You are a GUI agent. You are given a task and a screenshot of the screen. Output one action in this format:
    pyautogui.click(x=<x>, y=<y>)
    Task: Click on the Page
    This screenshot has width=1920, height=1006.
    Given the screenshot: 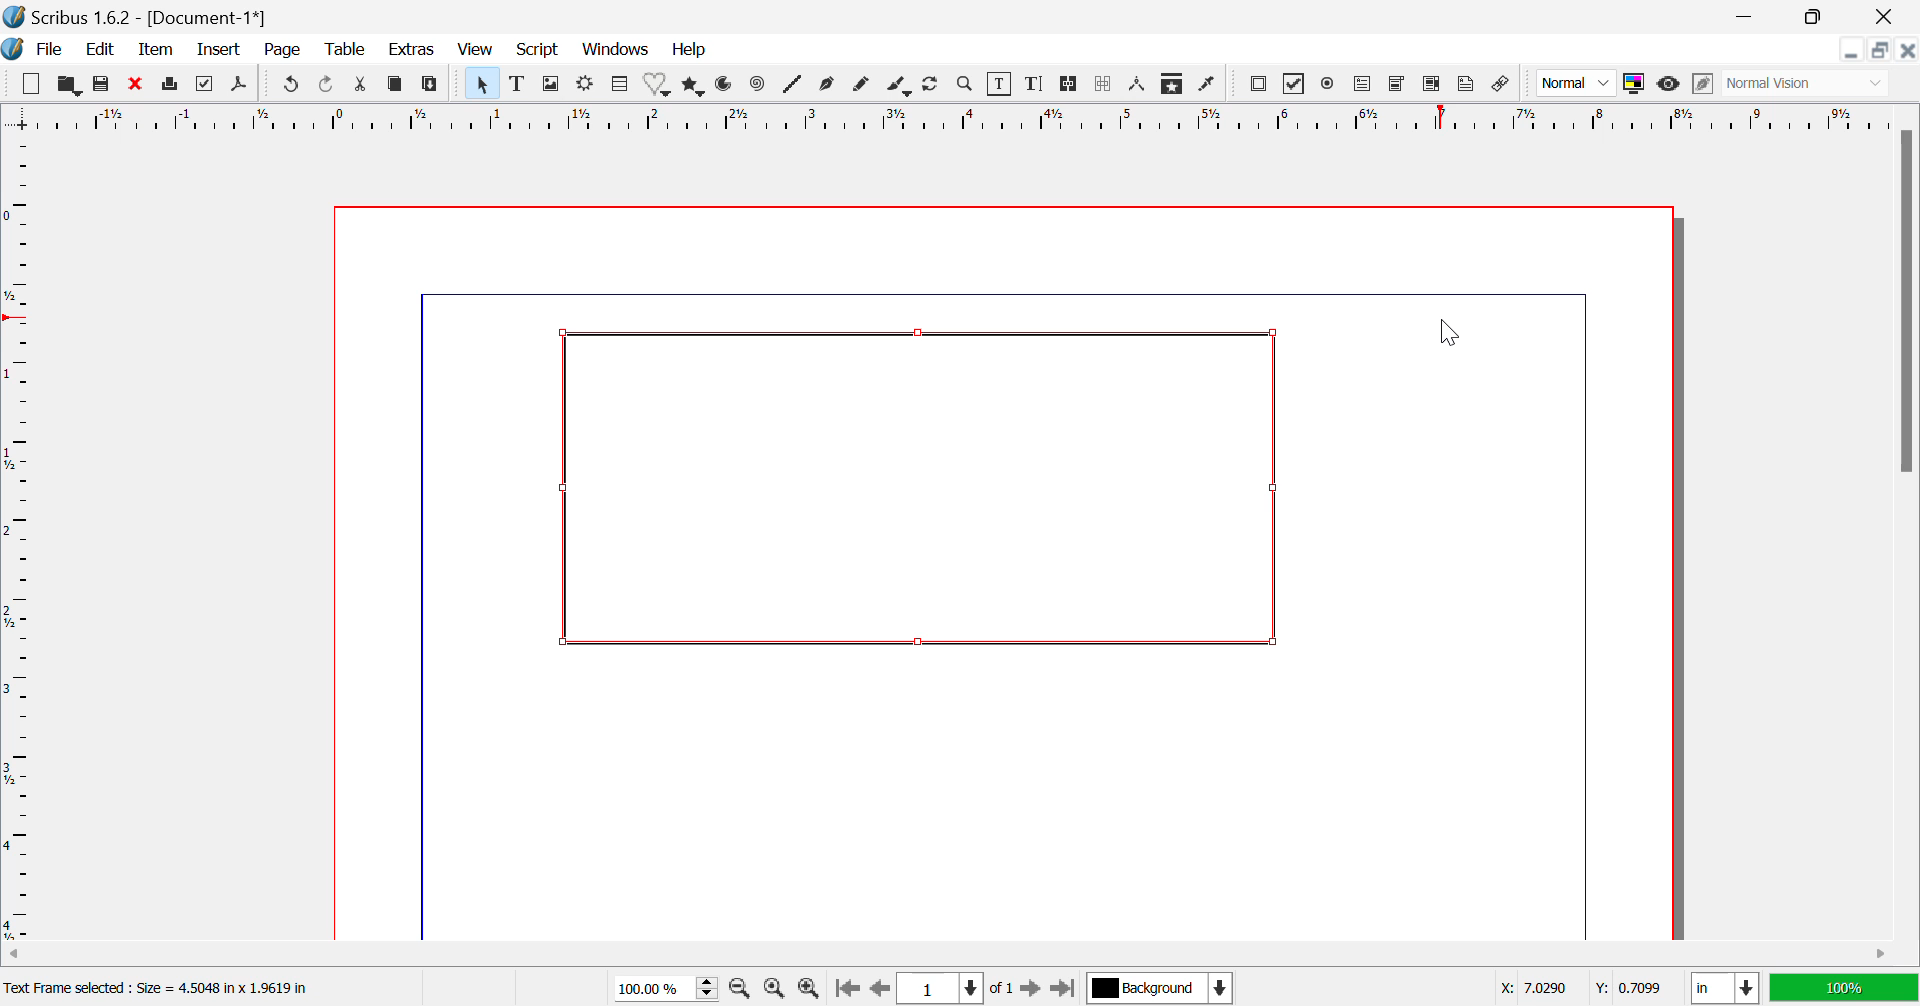 What is the action you would take?
    pyautogui.click(x=286, y=52)
    